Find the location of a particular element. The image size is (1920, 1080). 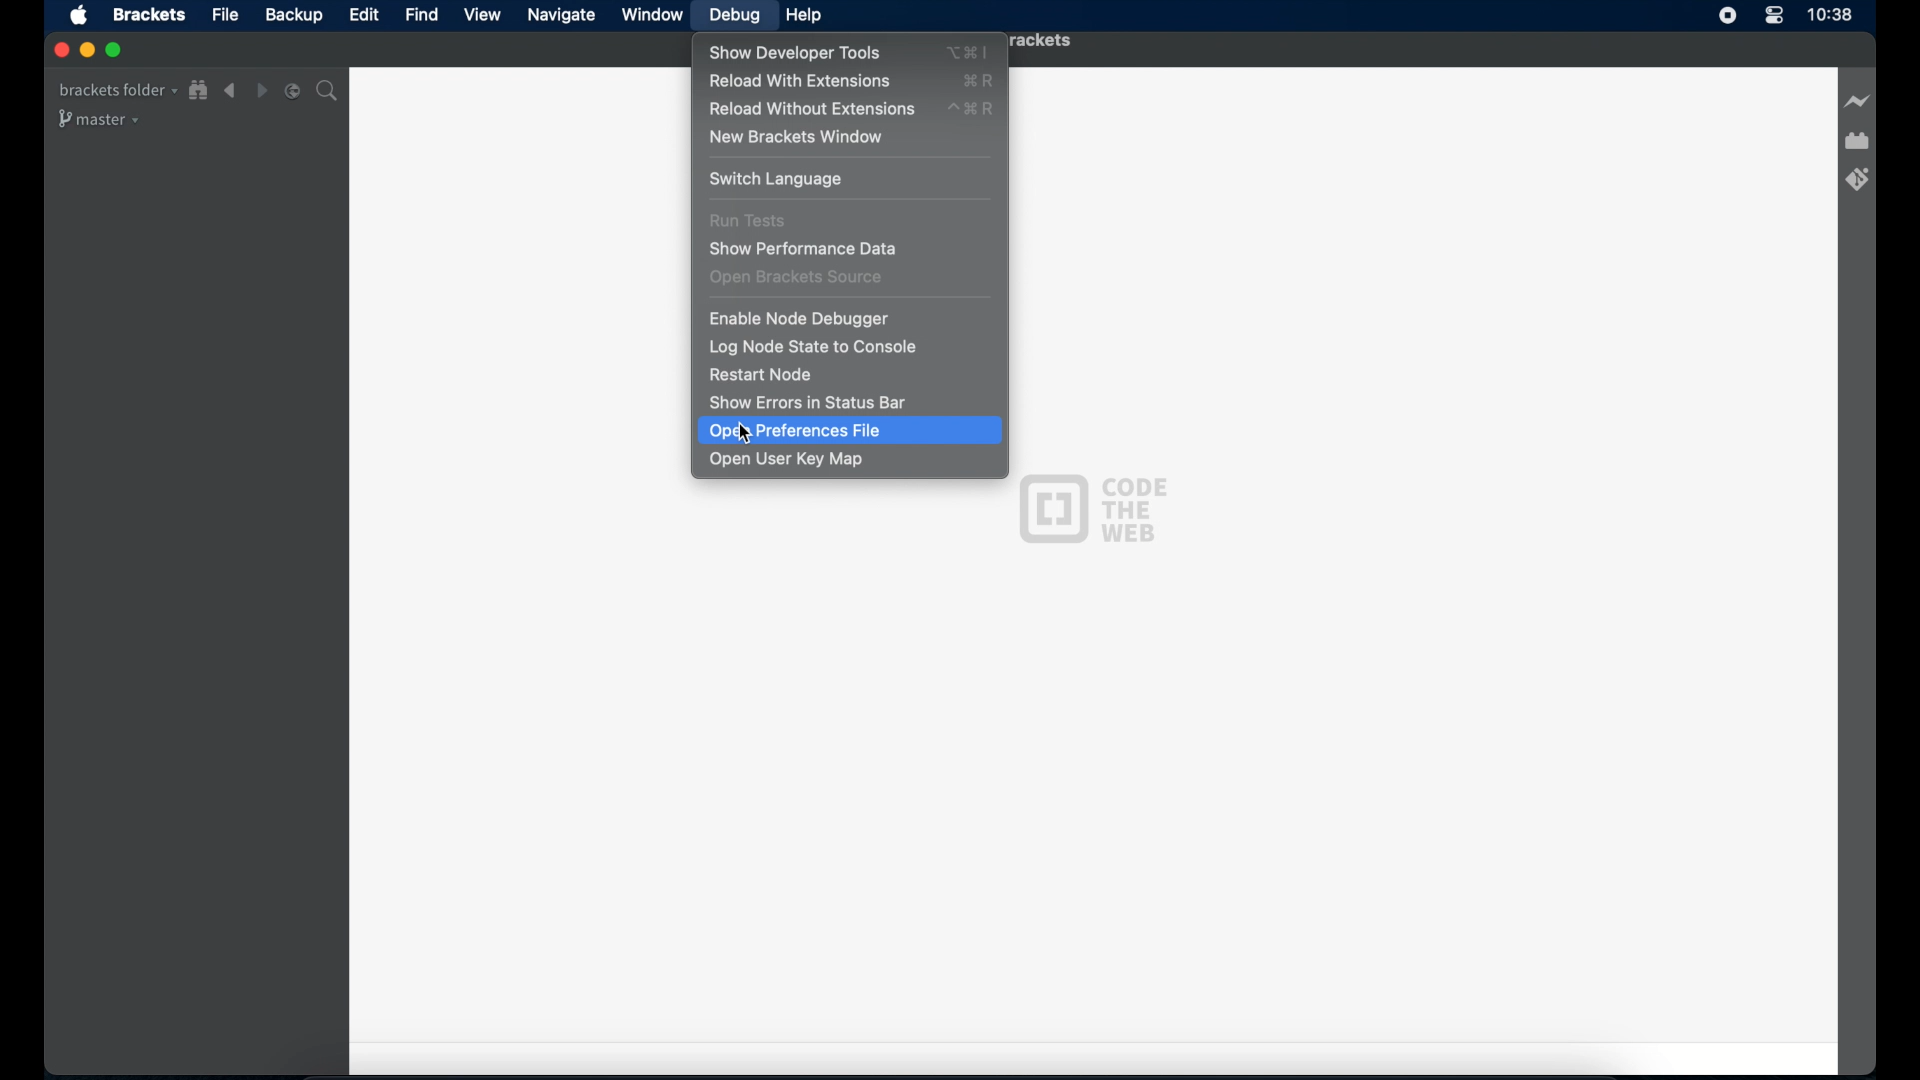

show errors in status bar is located at coordinates (809, 403).